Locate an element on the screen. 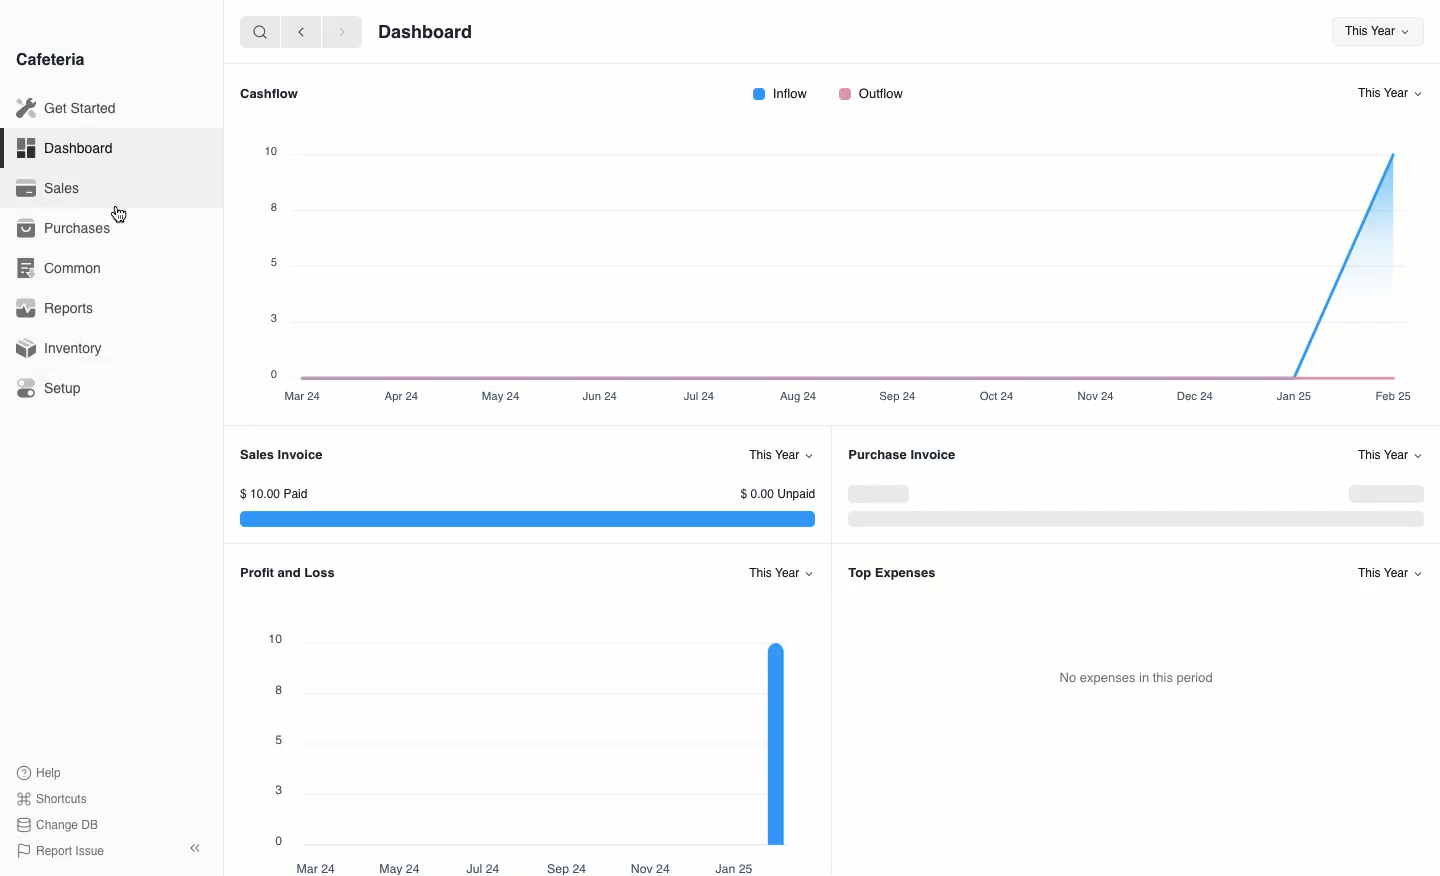  Collapse is located at coordinates (197, 848).